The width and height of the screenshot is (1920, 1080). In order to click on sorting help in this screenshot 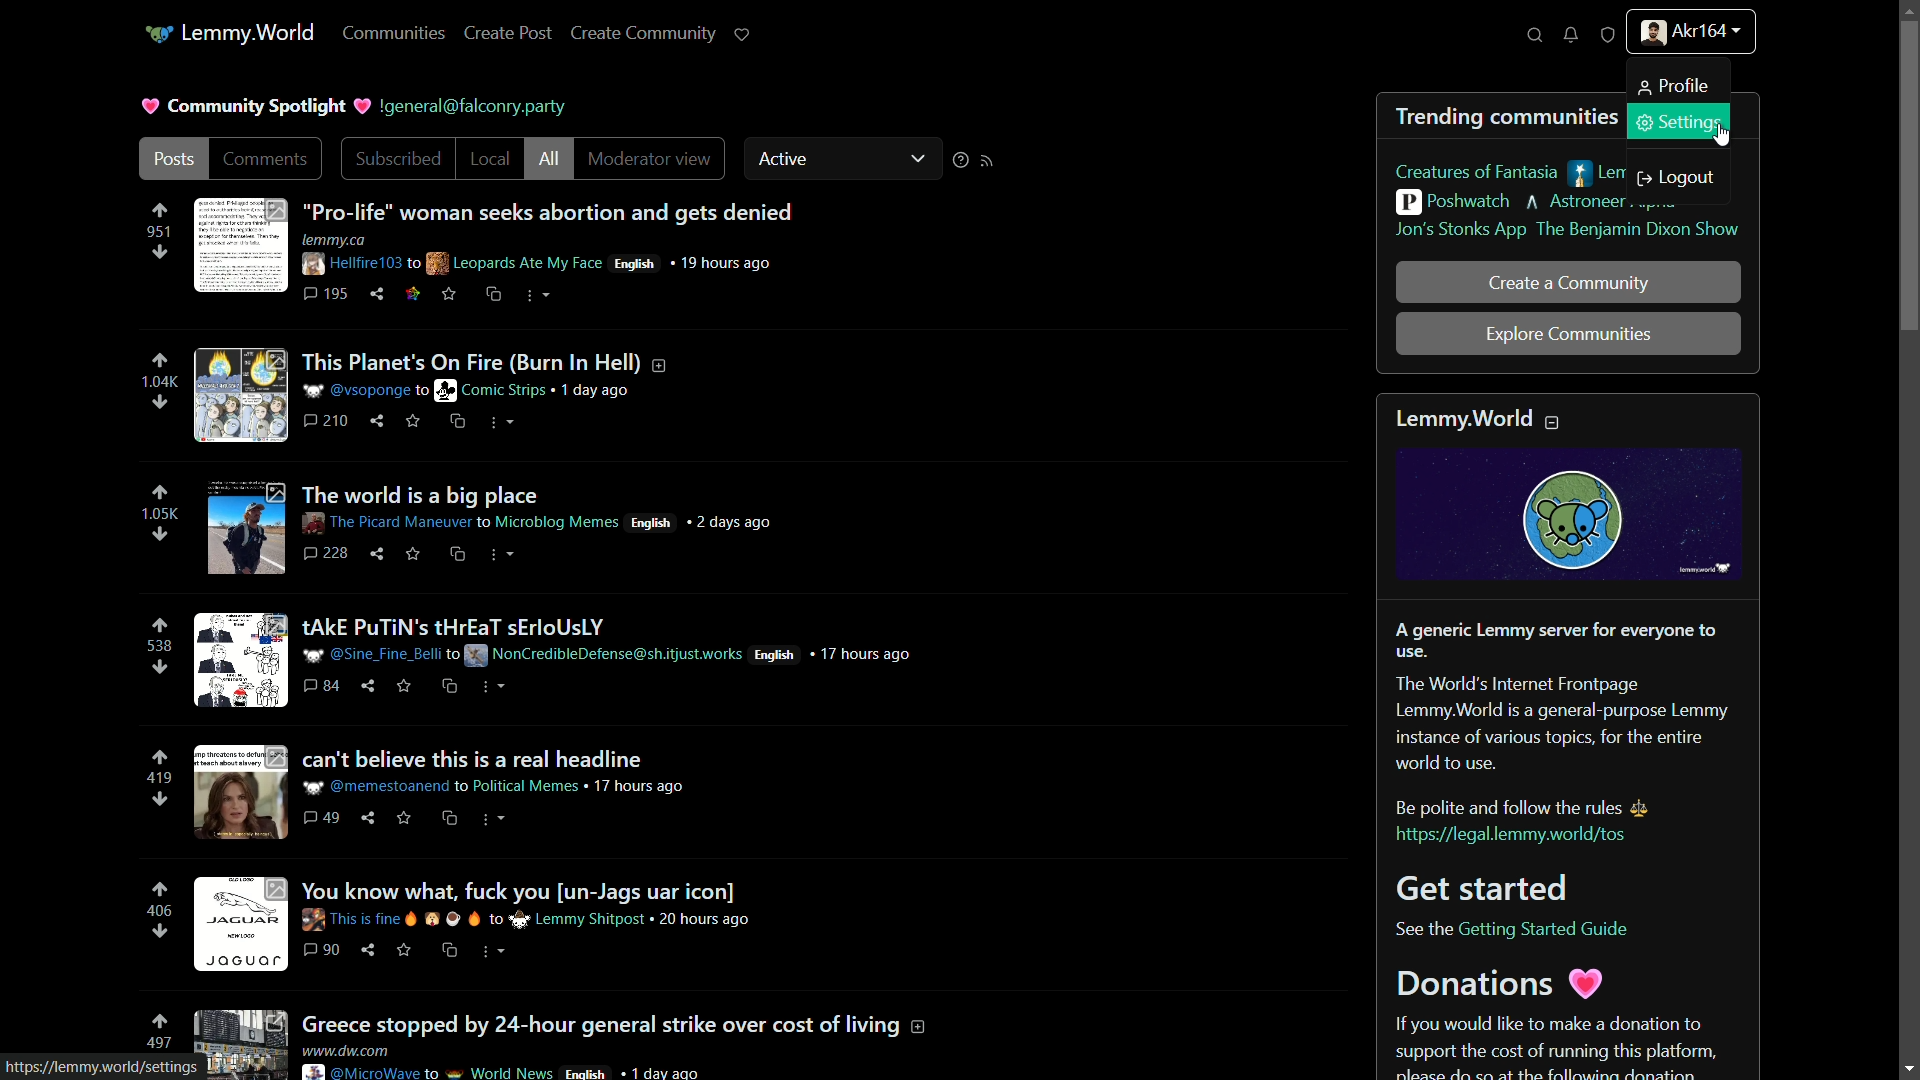, I will do `click(958, 160)`.